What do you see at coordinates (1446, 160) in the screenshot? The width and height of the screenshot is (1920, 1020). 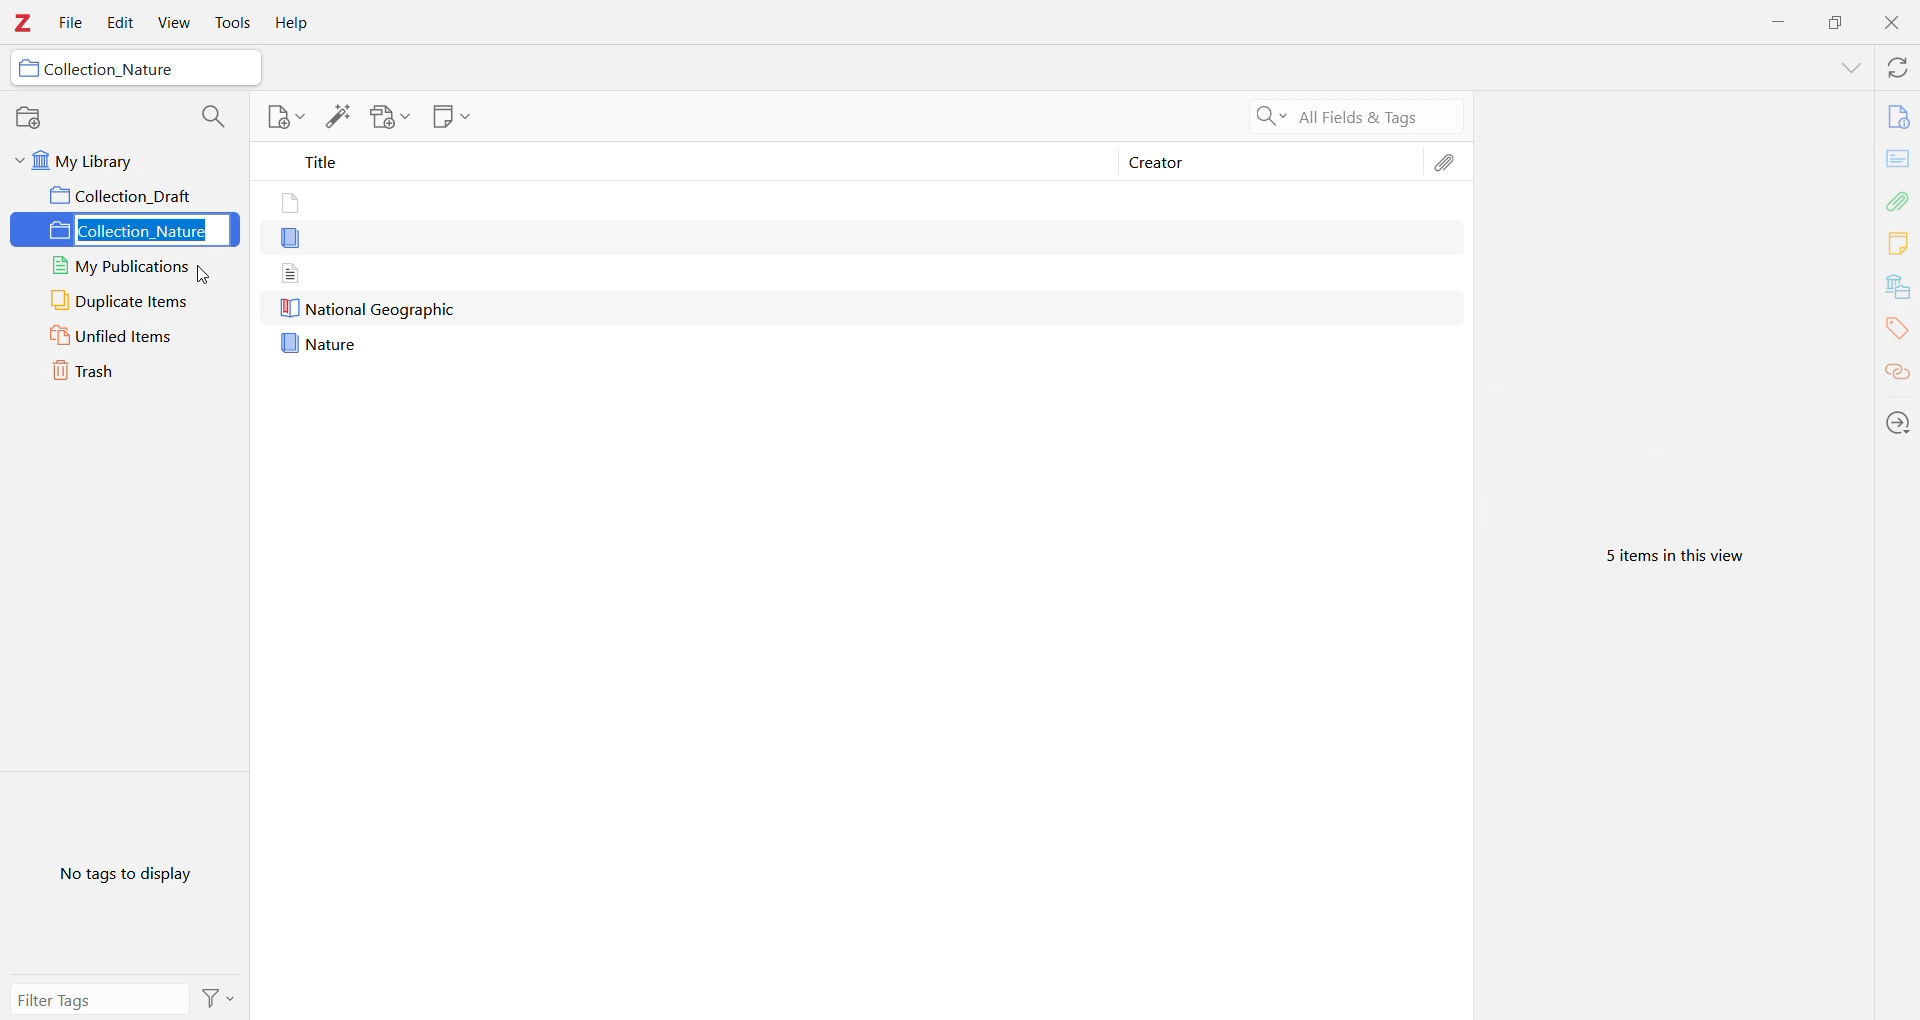 I see `Attachments` at bounding box center [1446, 160].